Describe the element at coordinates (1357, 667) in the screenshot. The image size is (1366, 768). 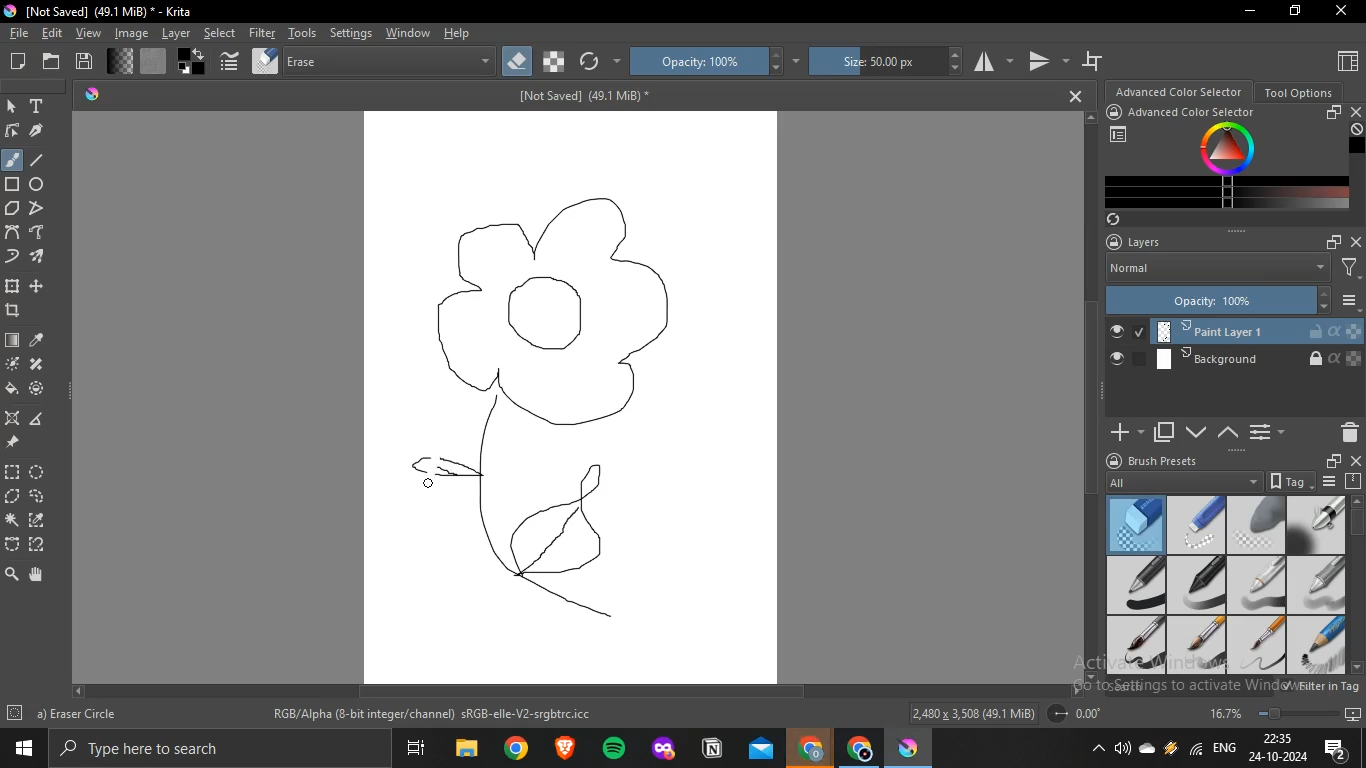
I see `Down` at that location.